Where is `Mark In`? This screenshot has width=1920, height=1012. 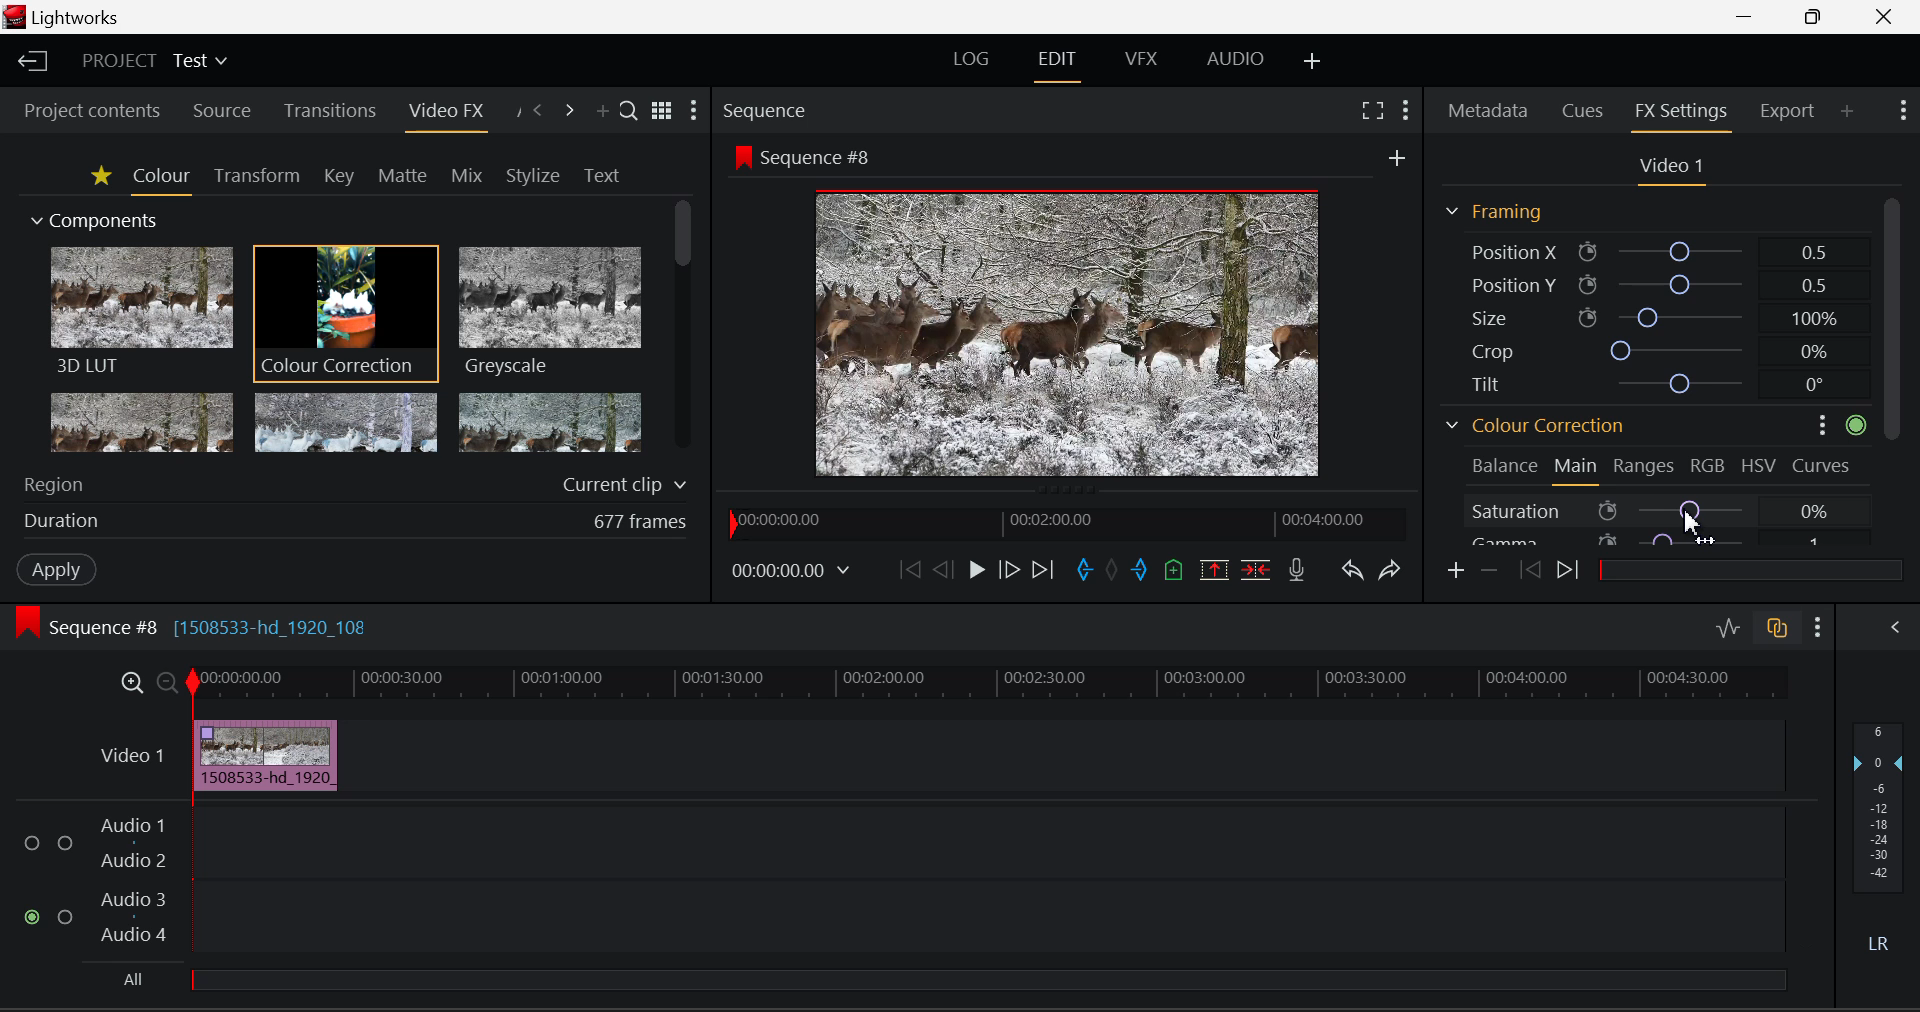
Mark In is located at coordinates (1084, 573).